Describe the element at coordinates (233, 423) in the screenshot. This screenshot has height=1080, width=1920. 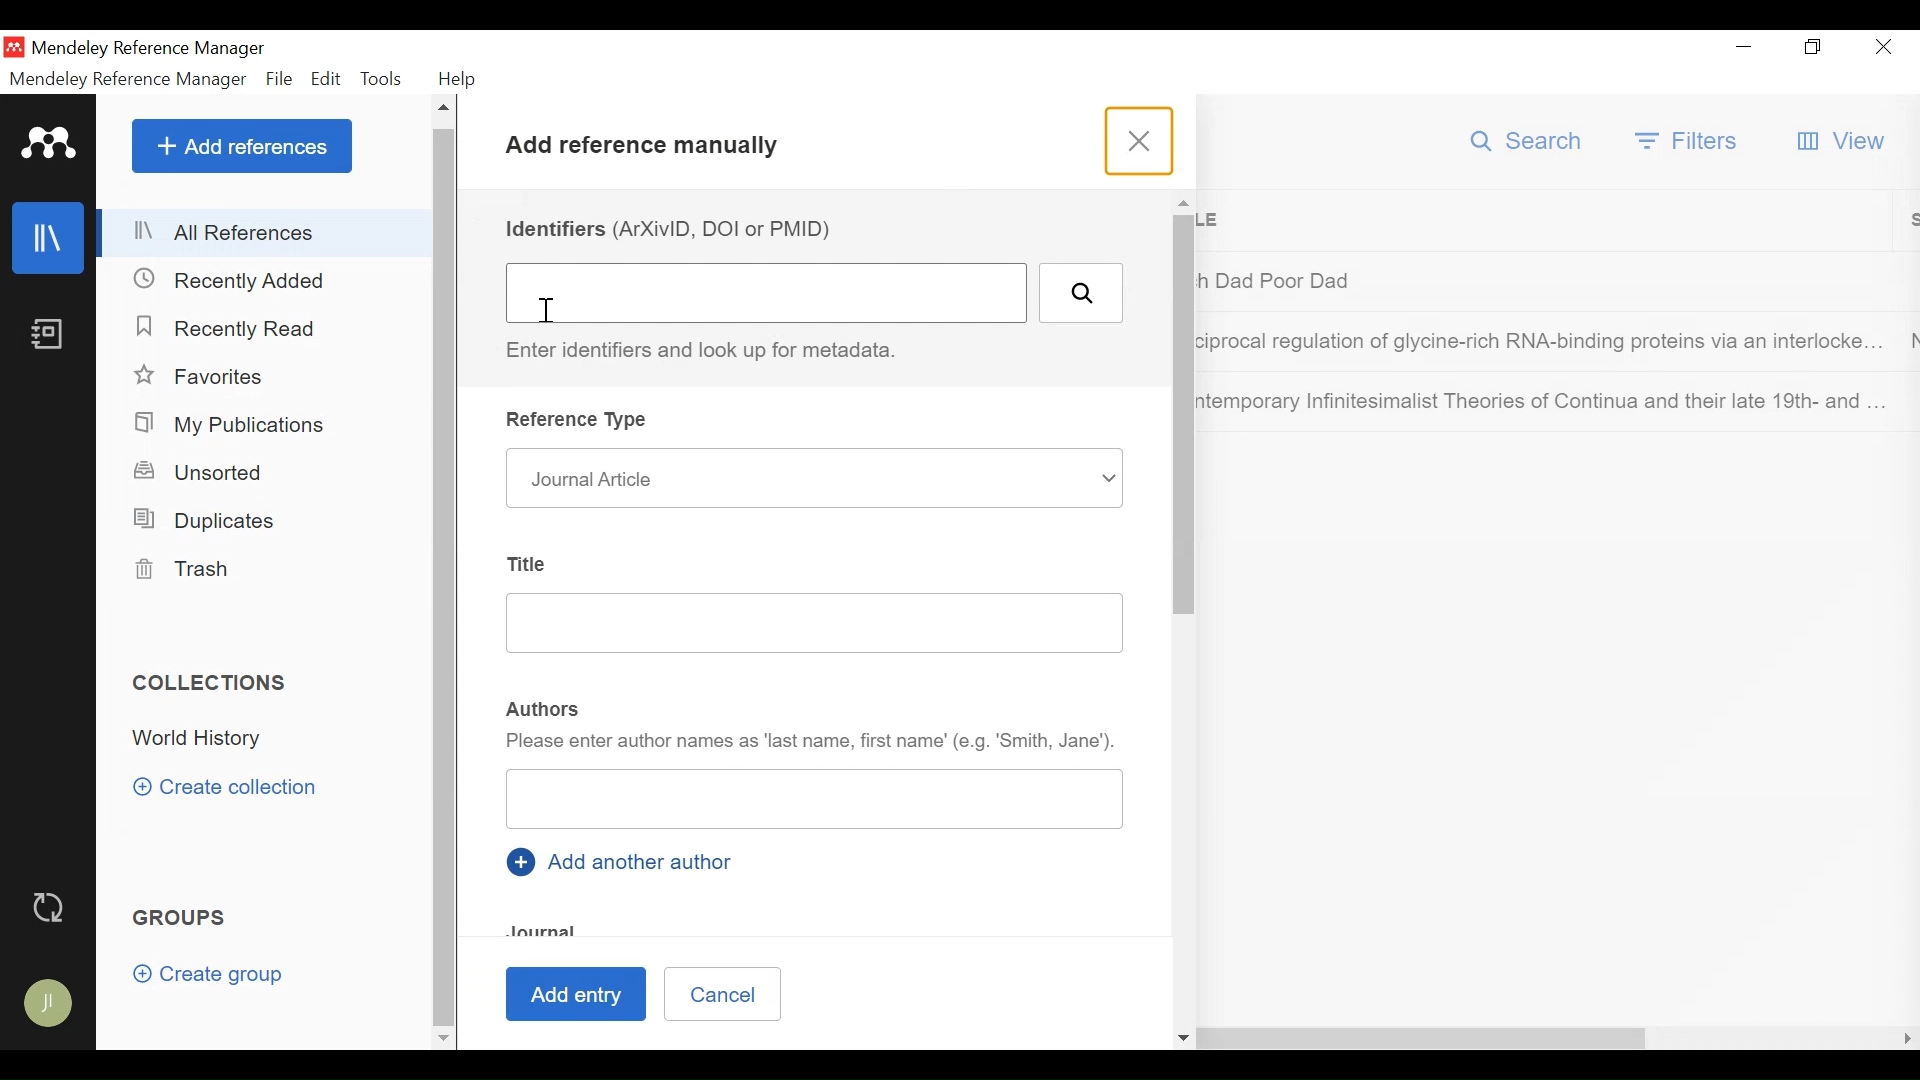
I see `My Publications` at that location.